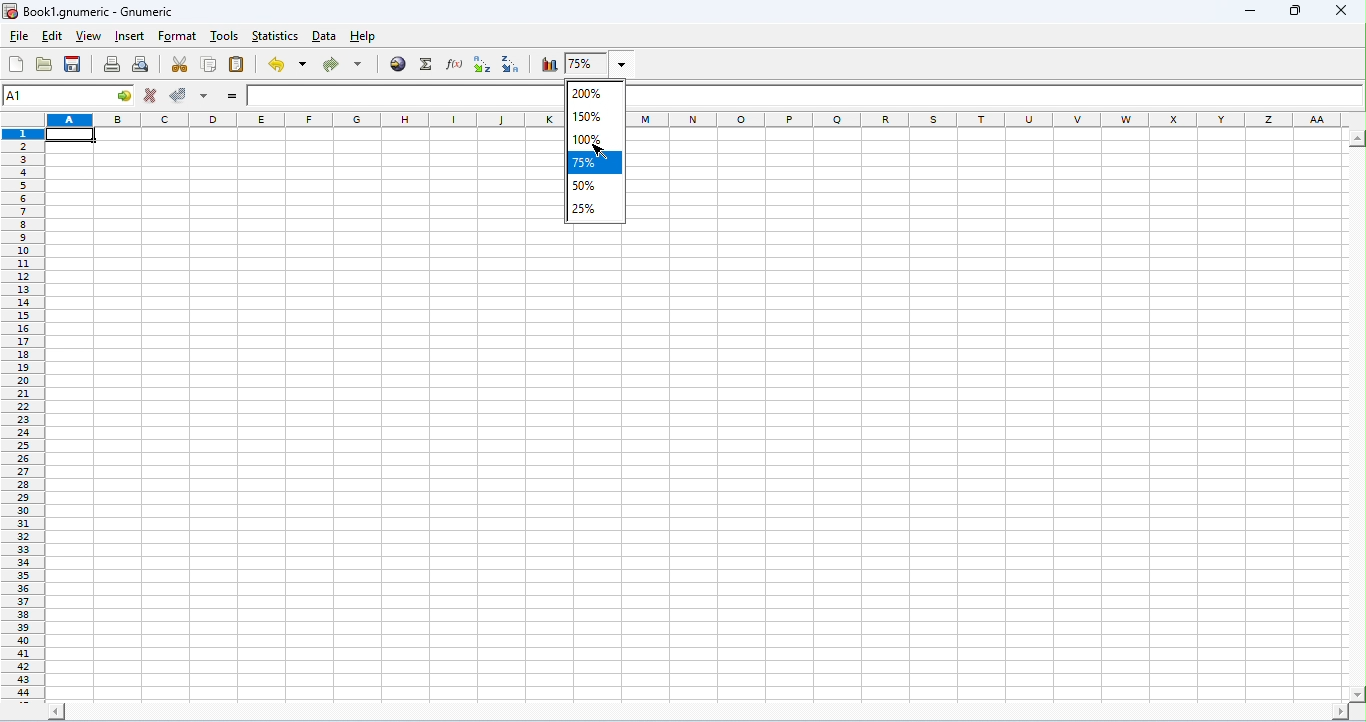 This screenshot has width=1366, height=722. I want to click on close, so click(1342, 12).